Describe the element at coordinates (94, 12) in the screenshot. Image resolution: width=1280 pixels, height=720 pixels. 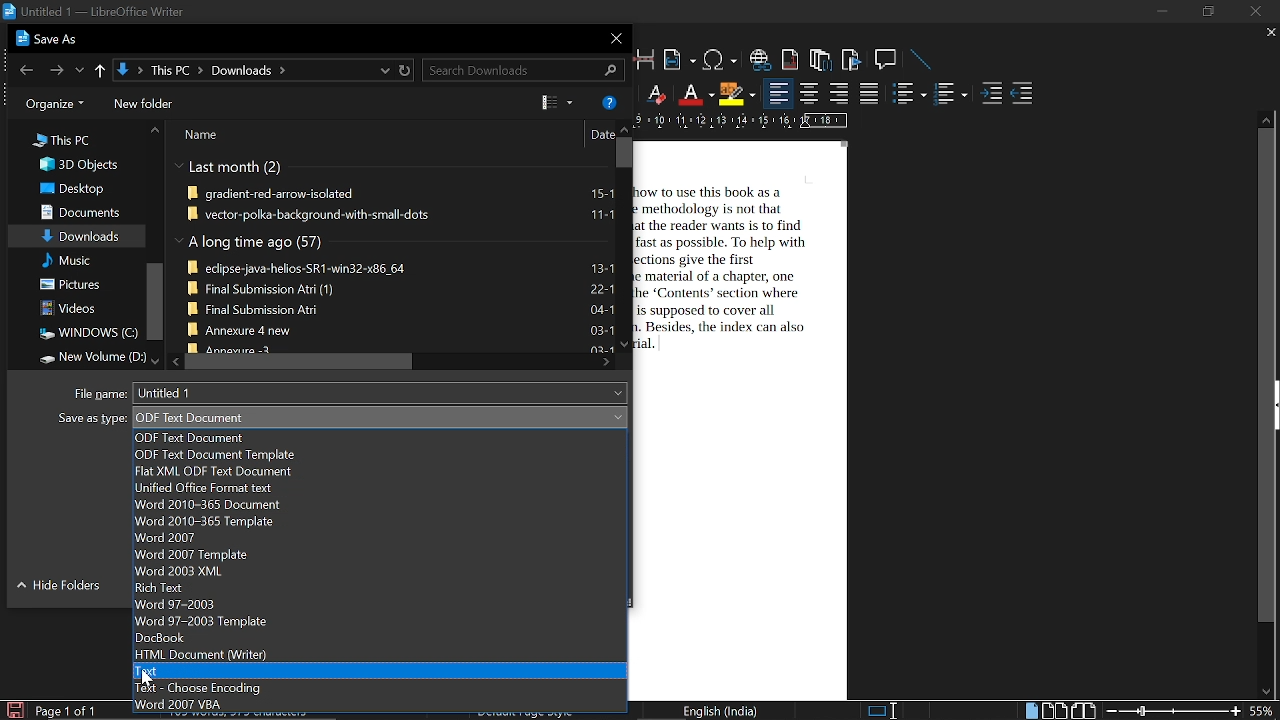
I see `current window` at that location.